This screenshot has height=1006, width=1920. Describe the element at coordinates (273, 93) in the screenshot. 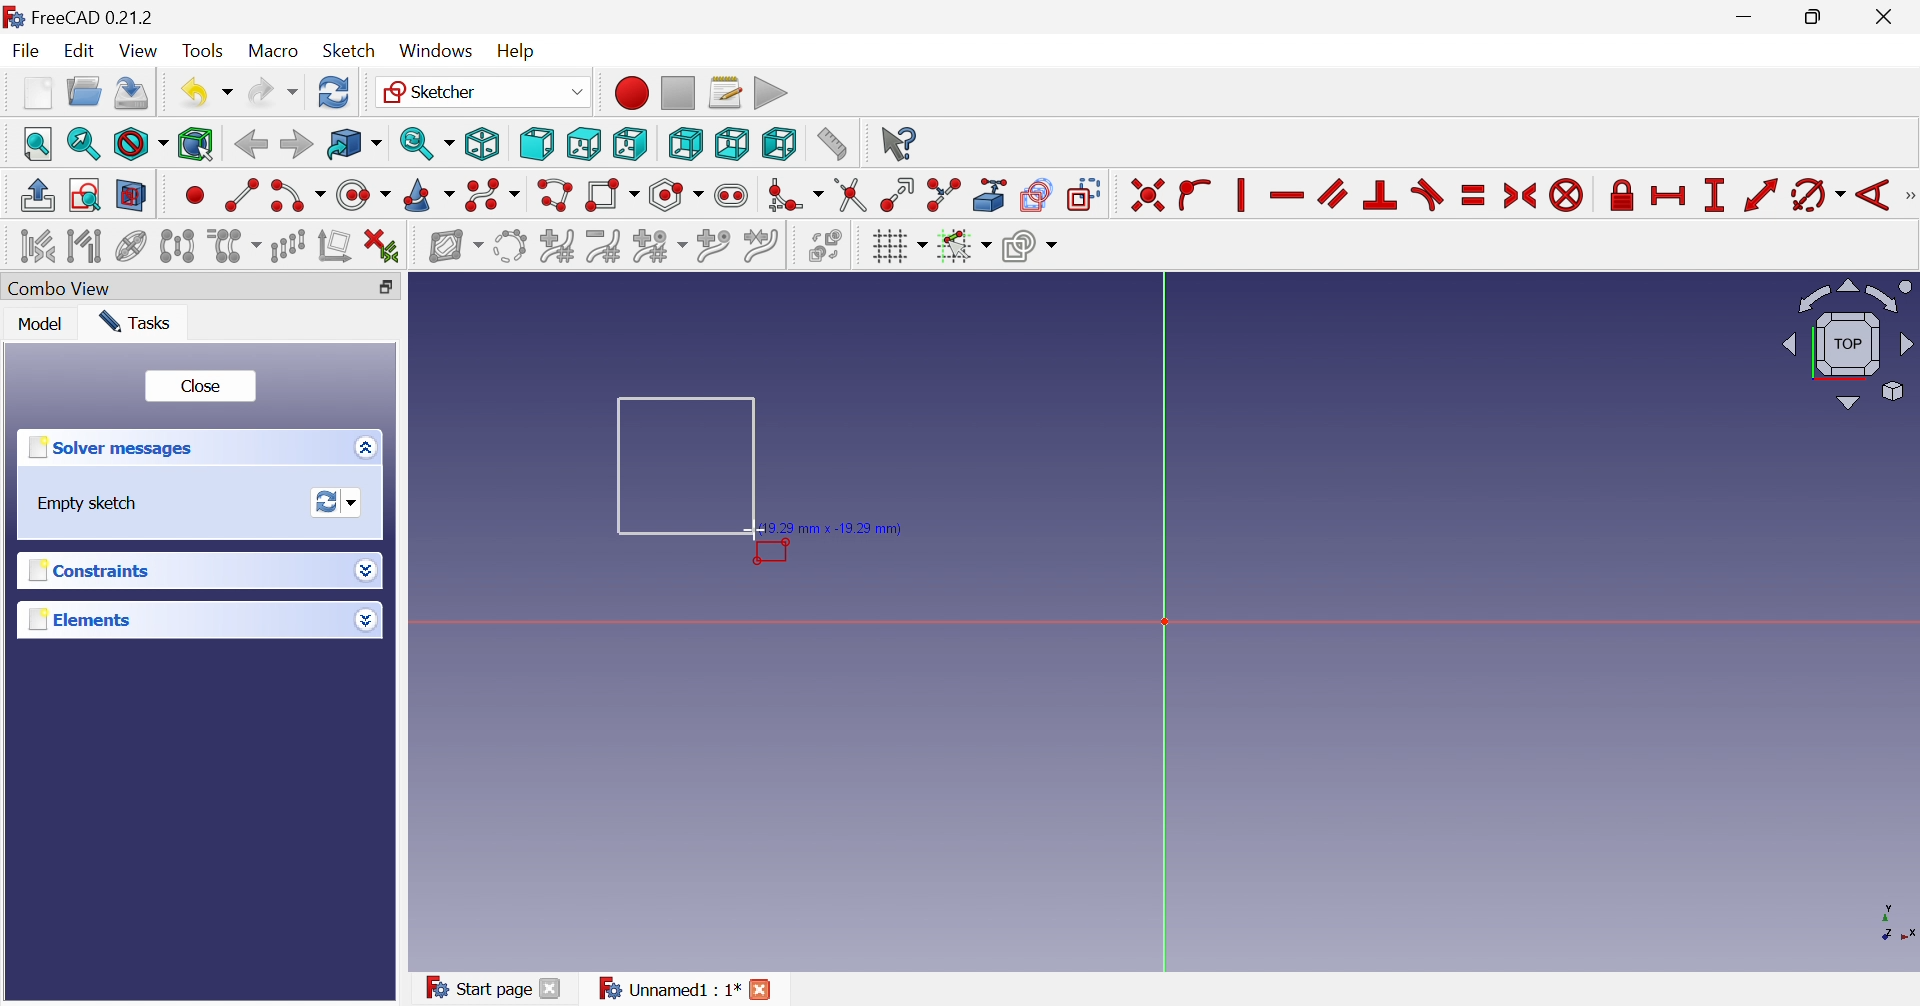

I see `Redo` at that location.